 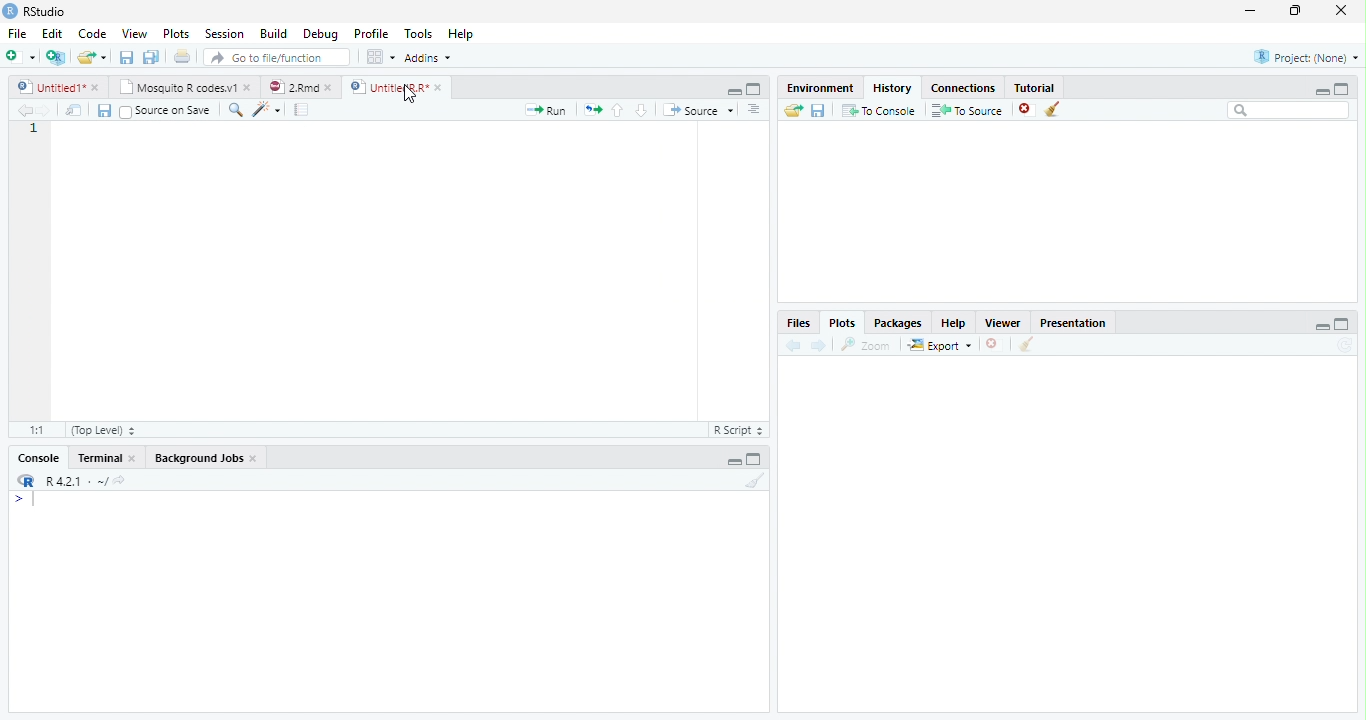 What do you see at coordinates (267, 110) in the screenshot?
I see `Code tools` at bounding box center [267, 110].